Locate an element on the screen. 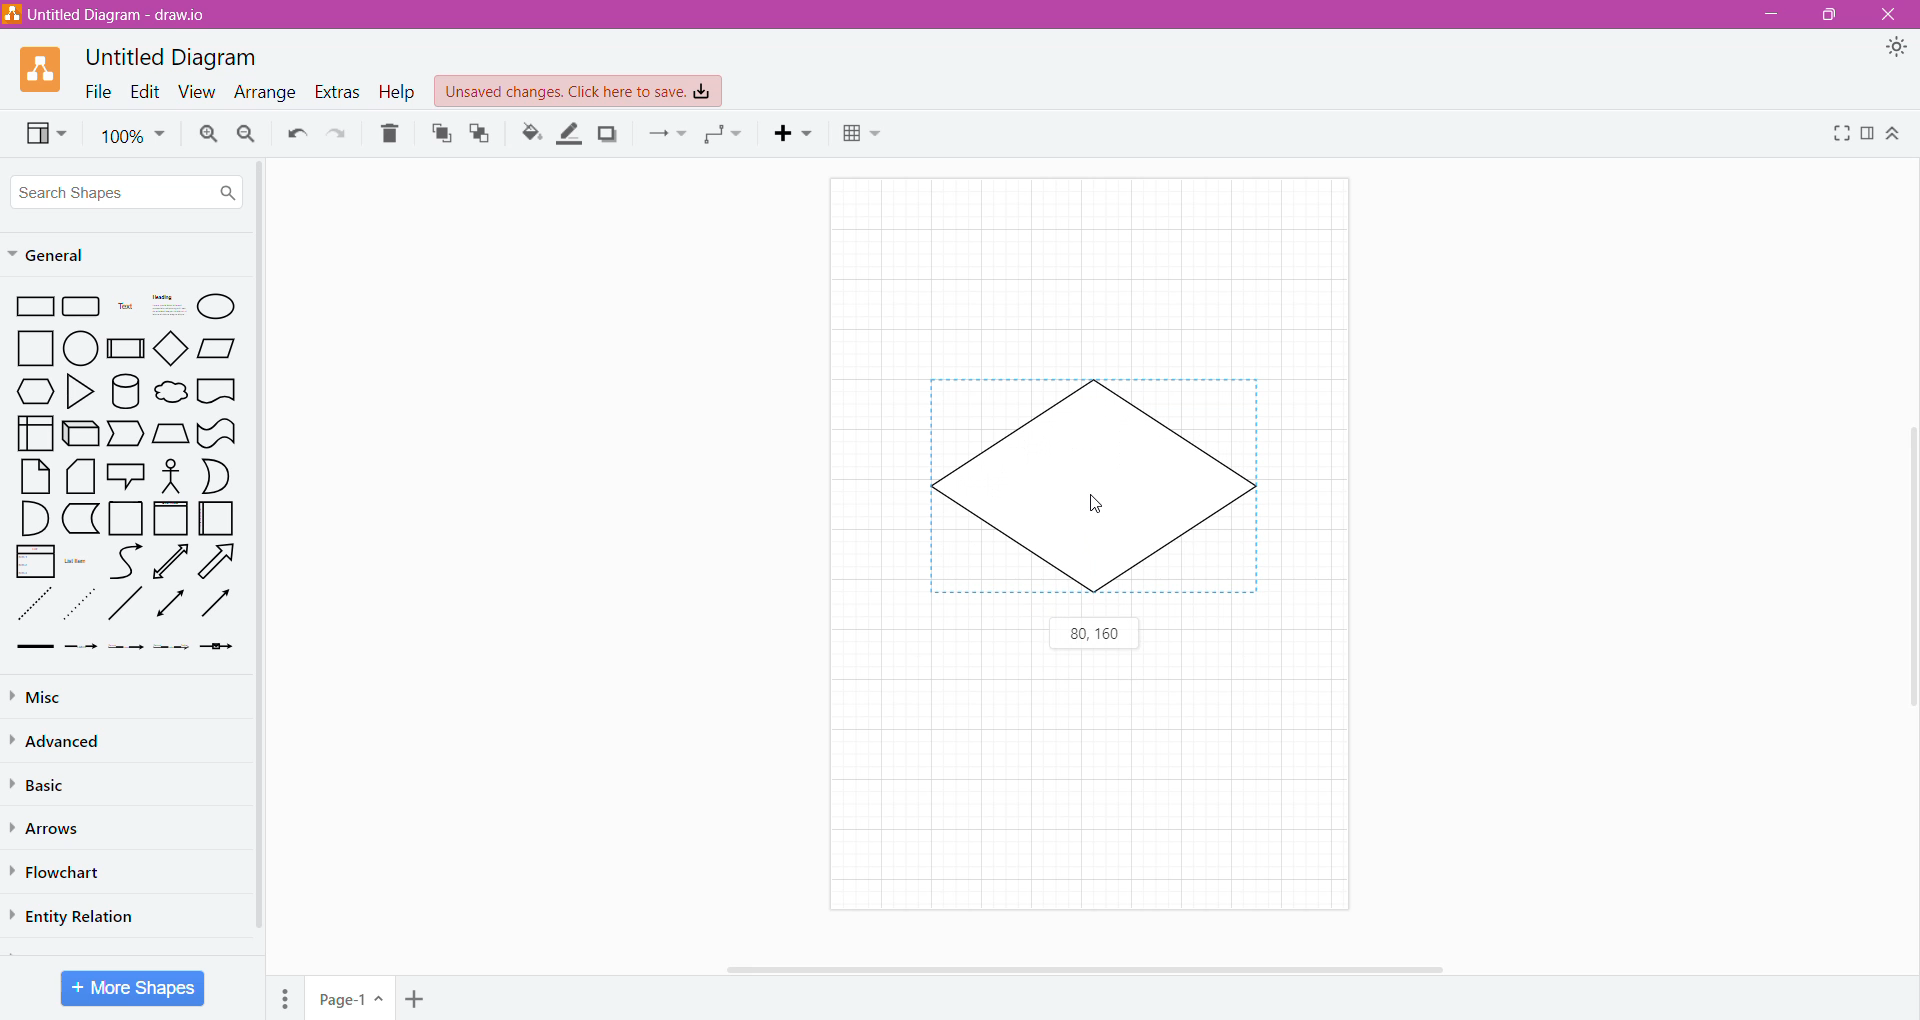 This screenshot has height=1020, width=1920. Connector with Icon Symbol is located at coordinates (222, 648).